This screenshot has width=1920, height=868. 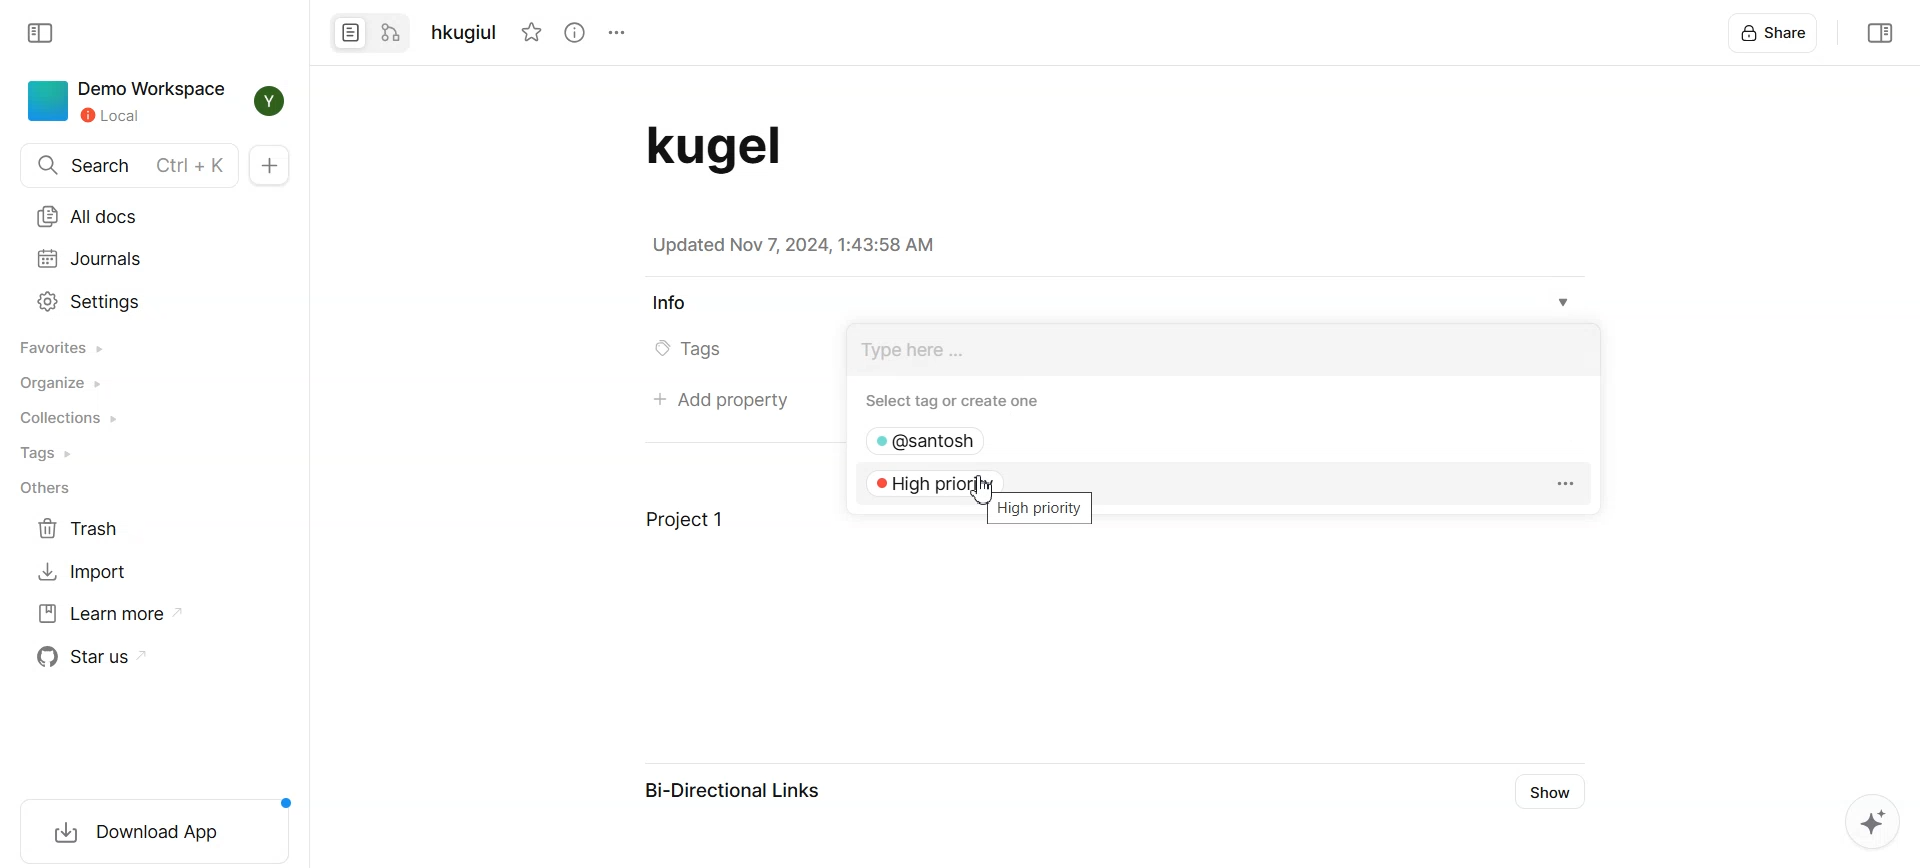 I want to click on Tags, so click(x=699, y=348).